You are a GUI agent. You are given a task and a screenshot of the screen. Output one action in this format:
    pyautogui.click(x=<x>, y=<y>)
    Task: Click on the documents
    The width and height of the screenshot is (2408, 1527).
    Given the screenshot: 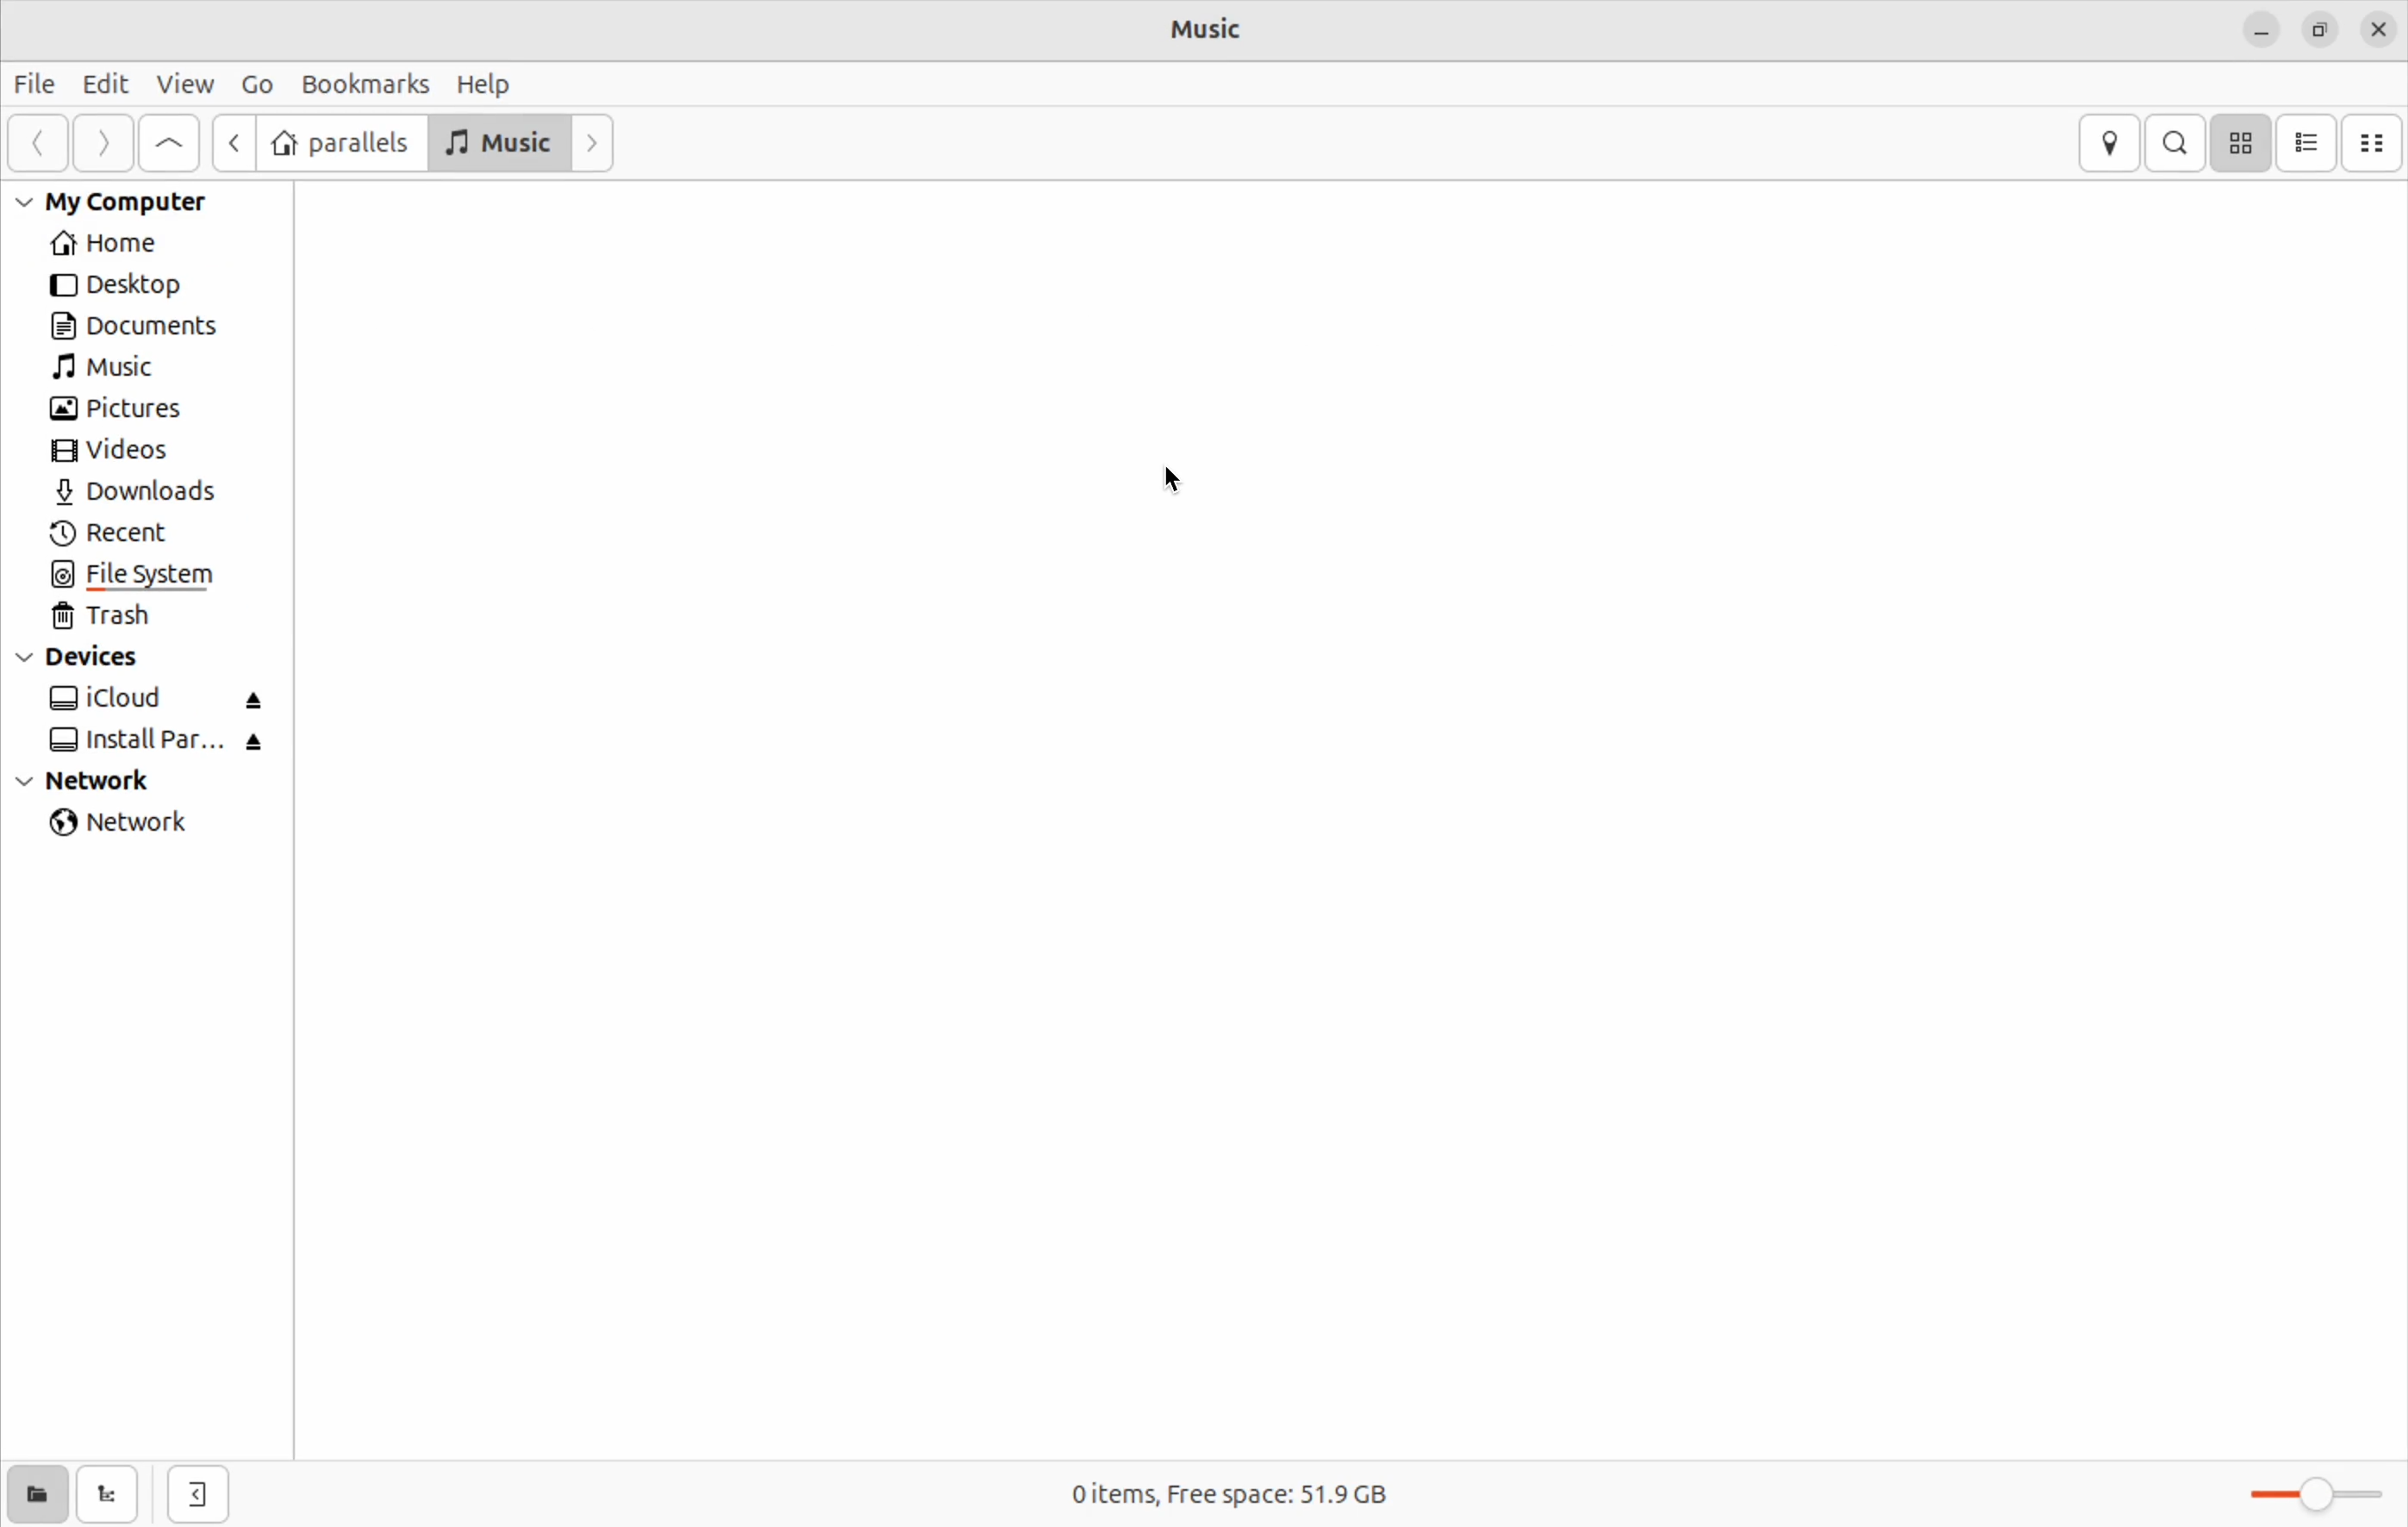 What is the action you would take?
    pyautogui.click(x=151, y=326)
    